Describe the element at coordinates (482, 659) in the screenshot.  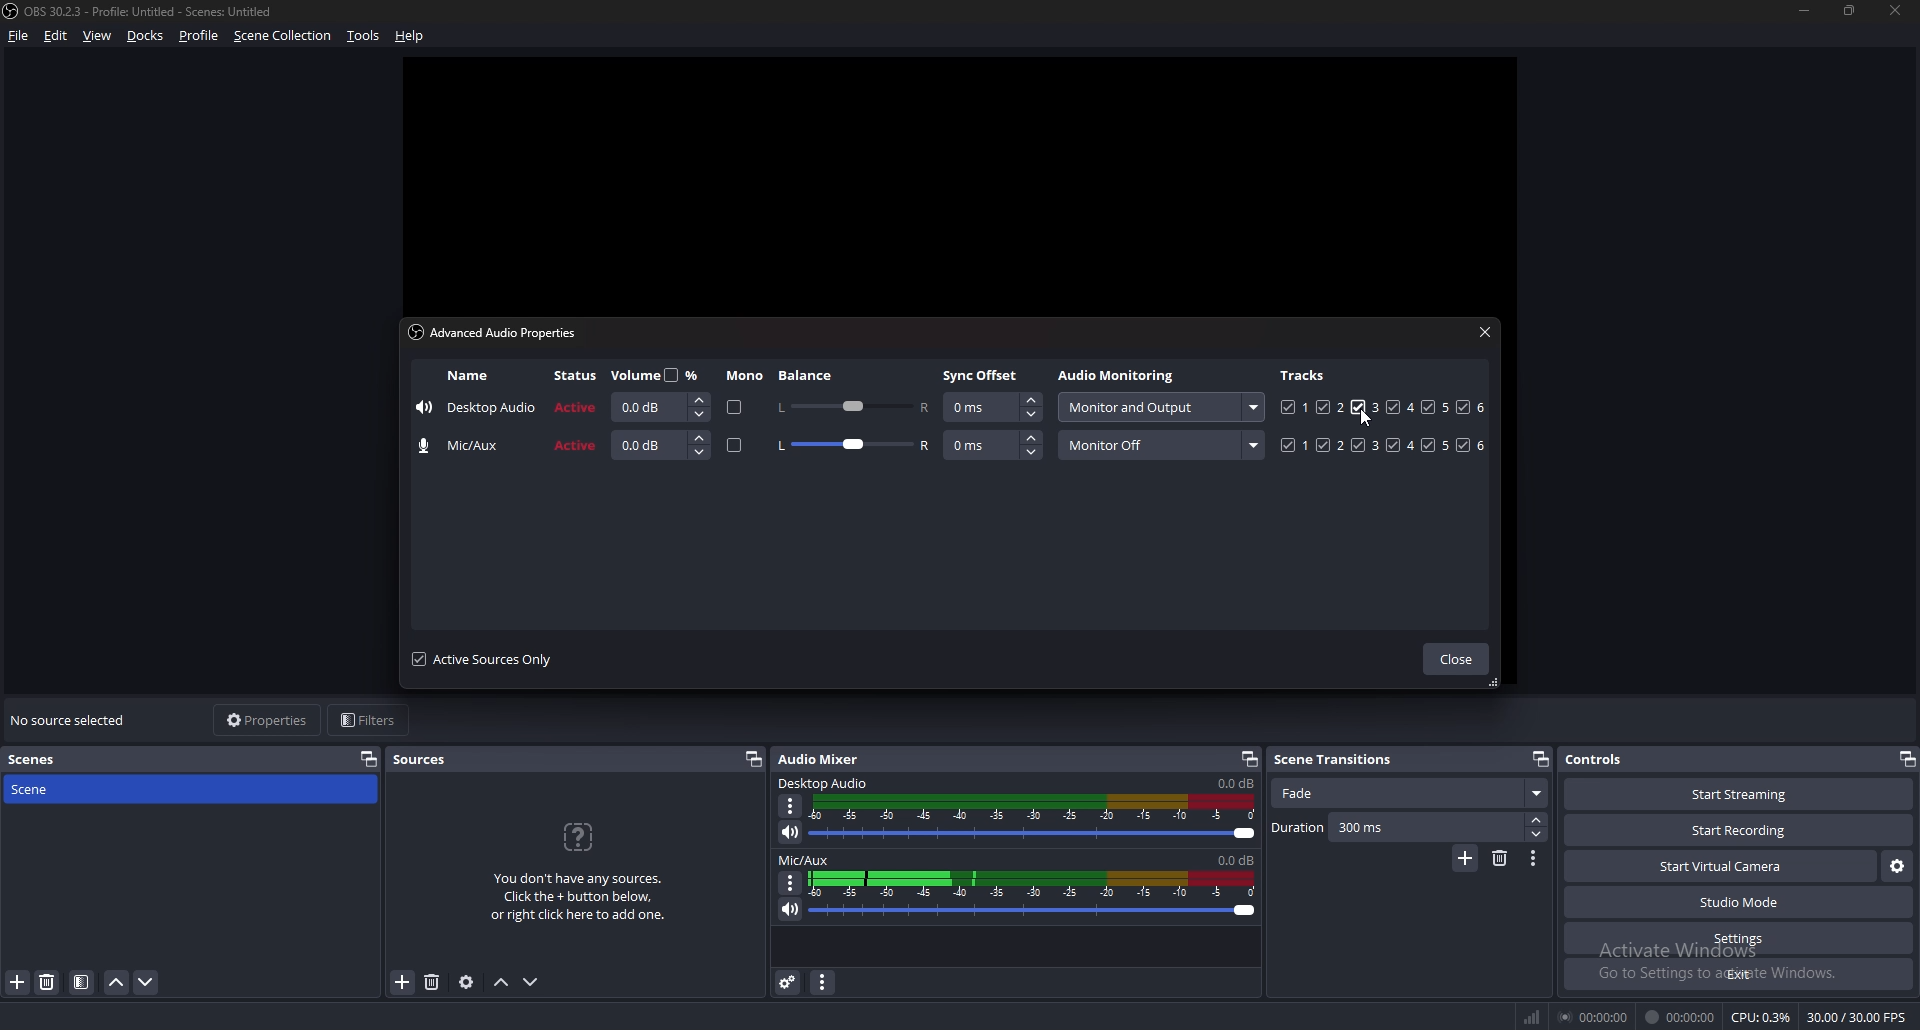
I see `active sources only` at that location.